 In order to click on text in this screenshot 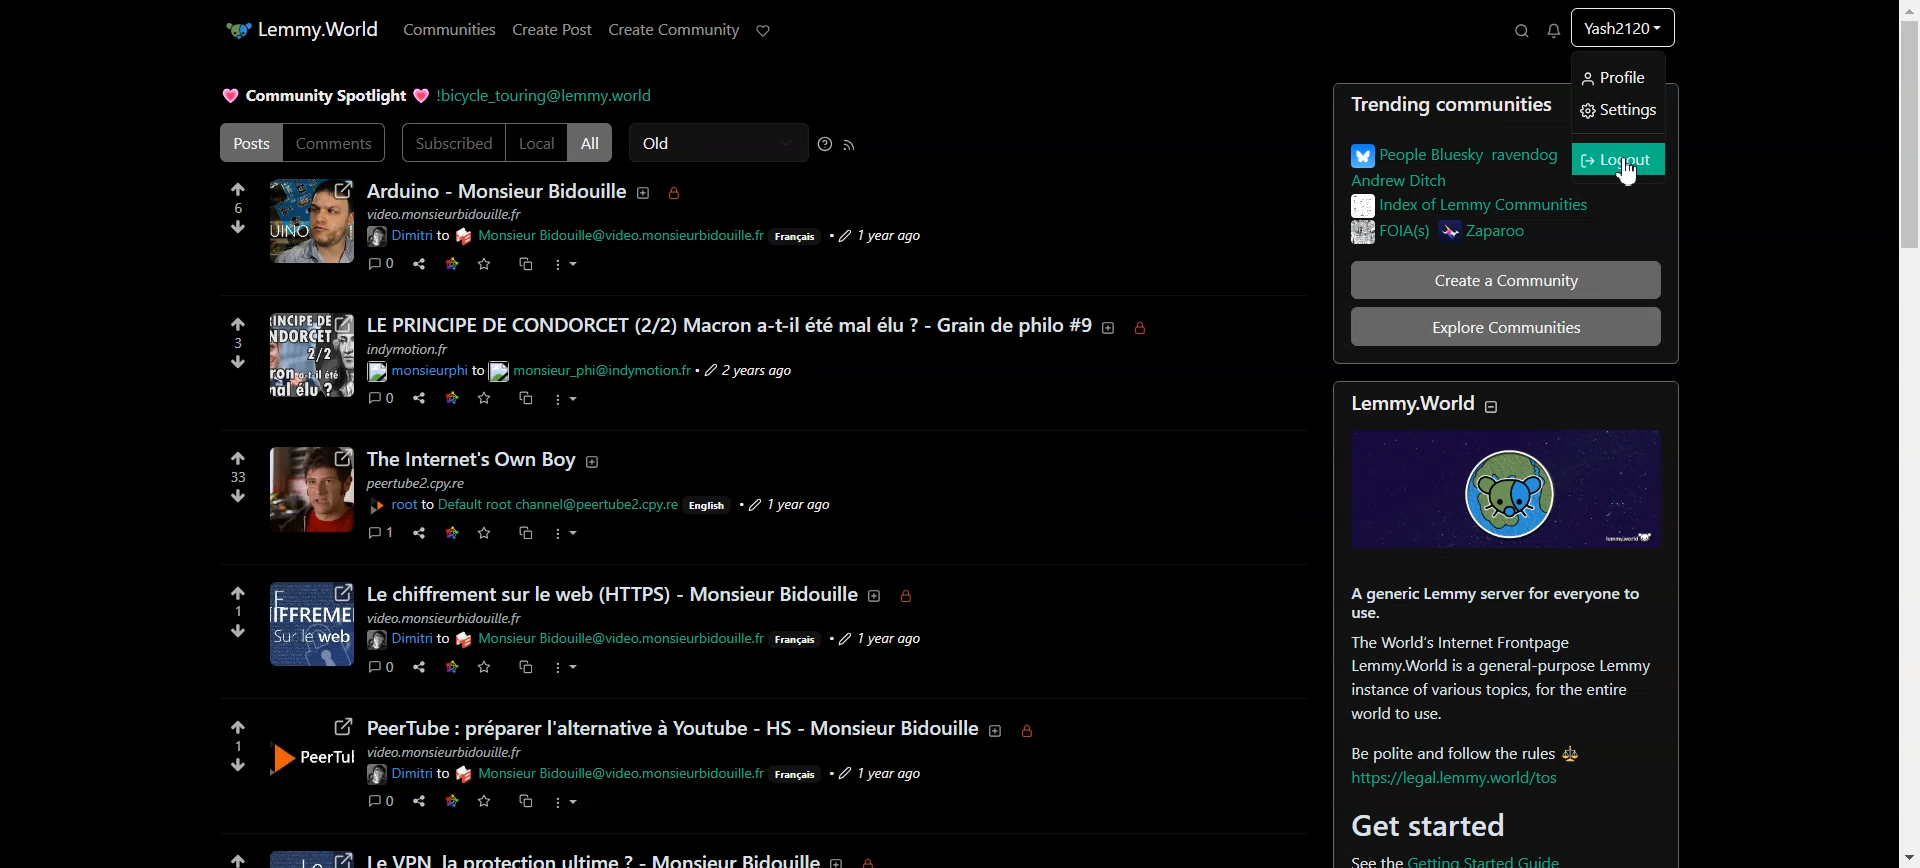, I will do `click(611, 588)`.